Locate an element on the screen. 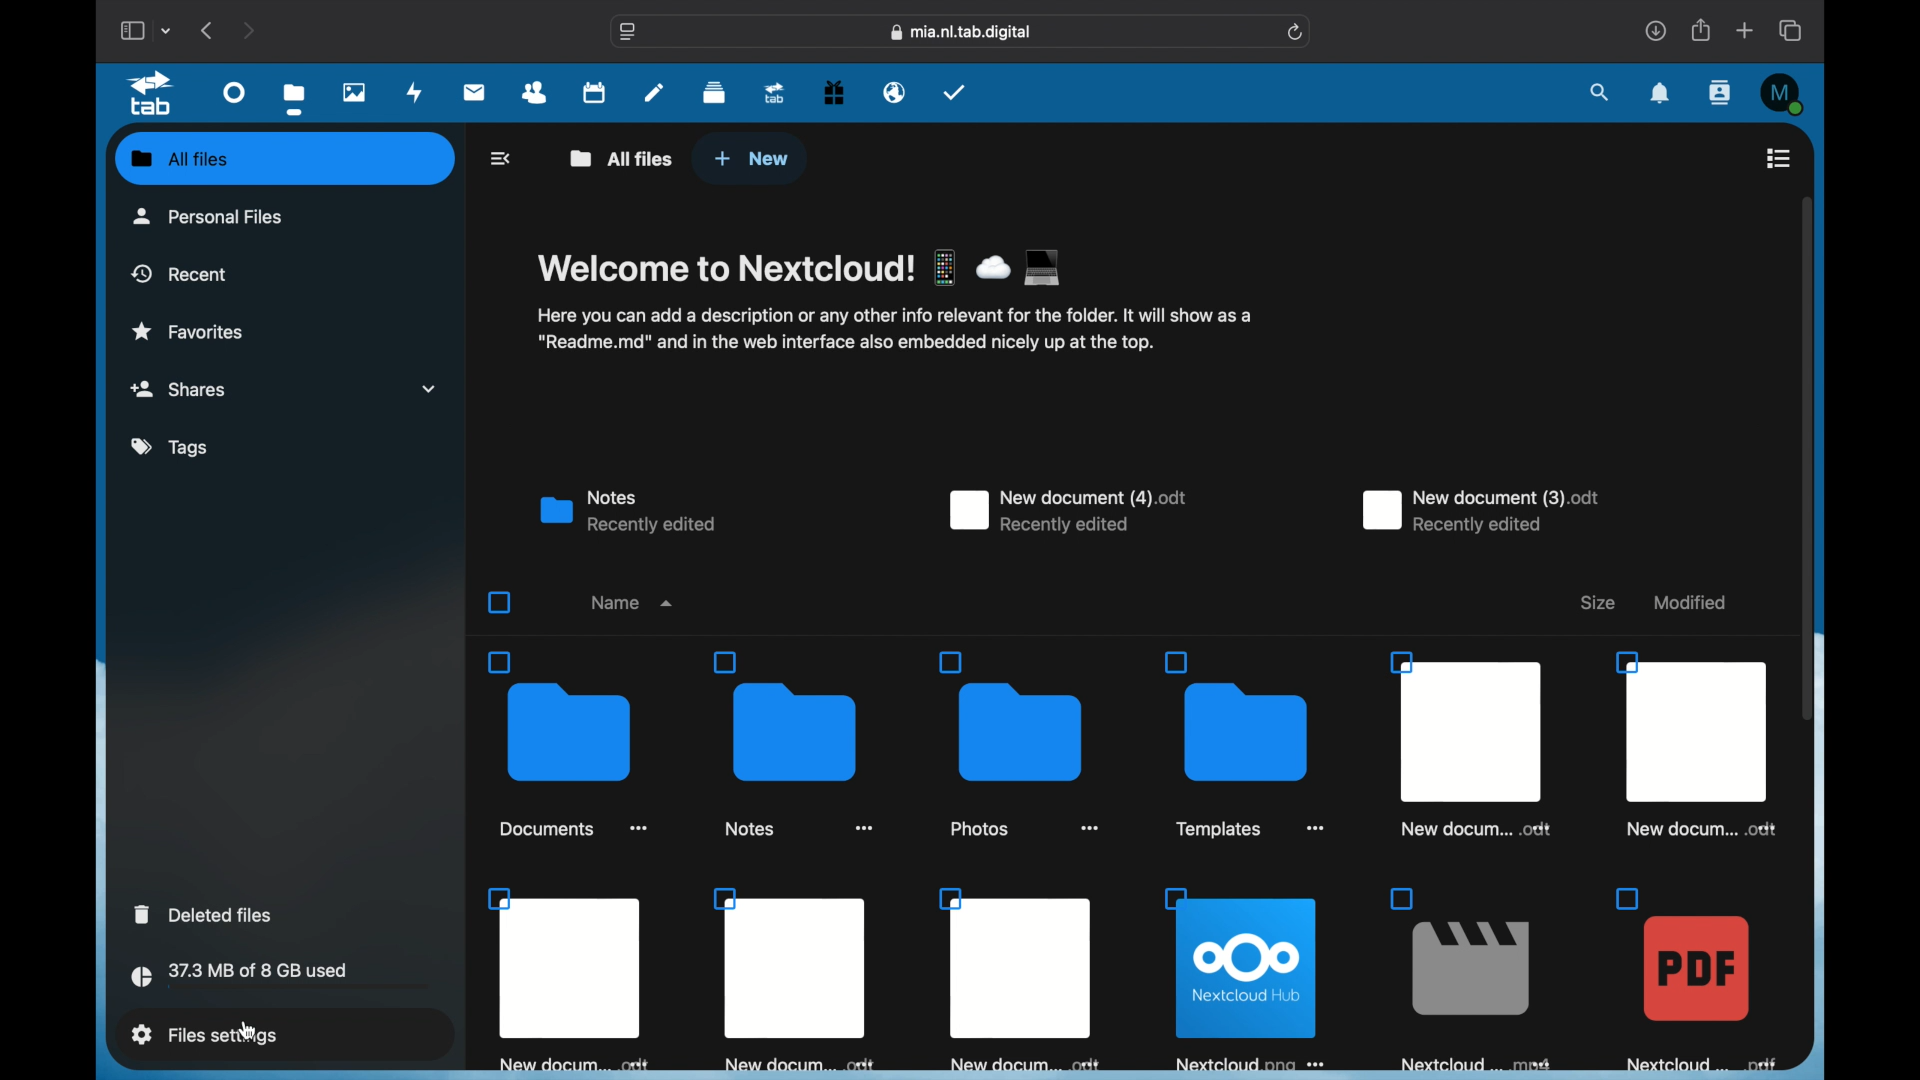  contacts is located at coordinates (1718, 93).